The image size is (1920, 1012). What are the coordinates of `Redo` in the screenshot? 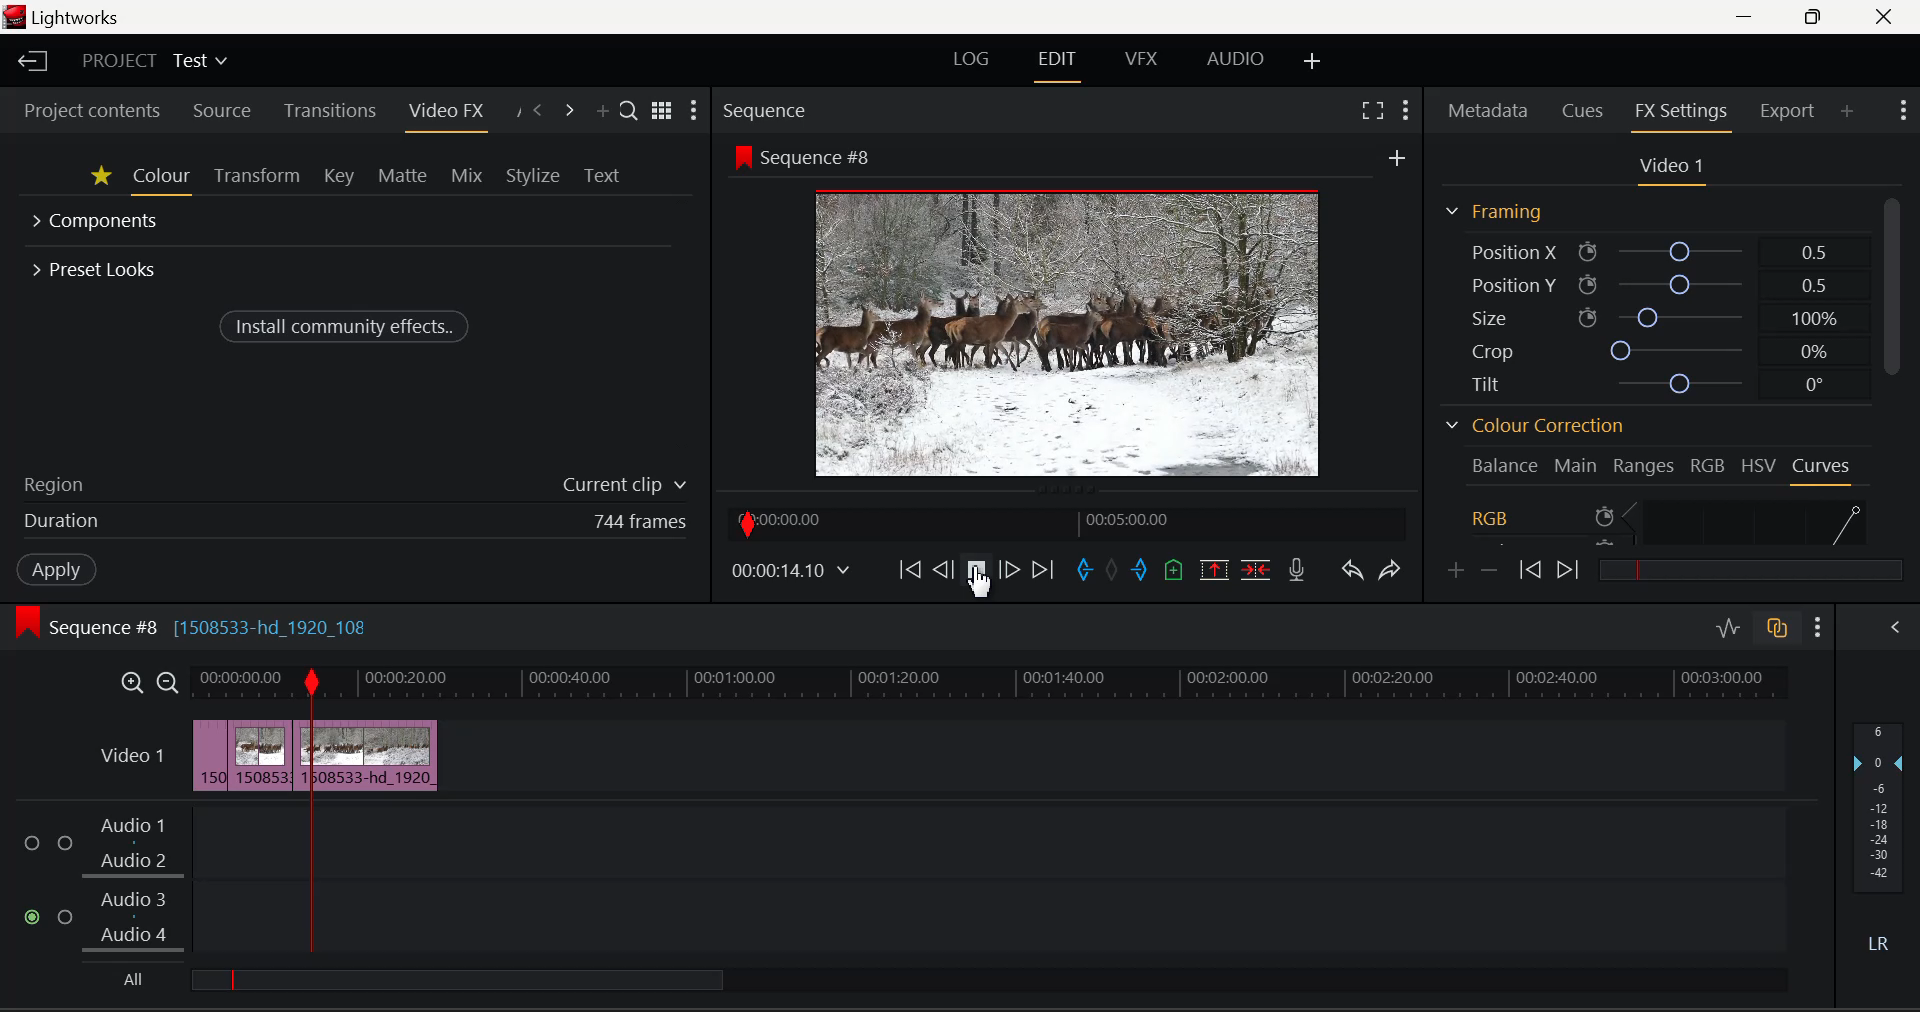 It's located at (1387, 570).